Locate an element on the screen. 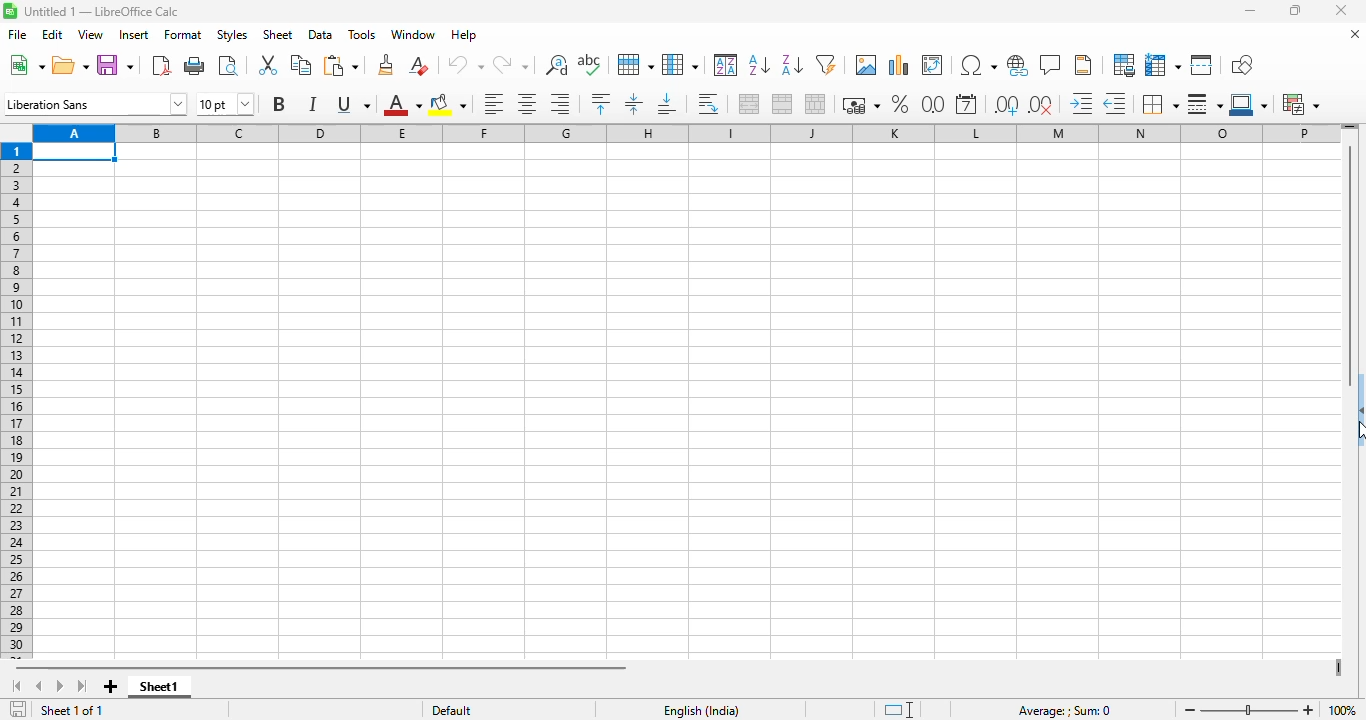 The height and width of the screenshot is (720, 1366). sort ascending is located at coordinates (759, 64).